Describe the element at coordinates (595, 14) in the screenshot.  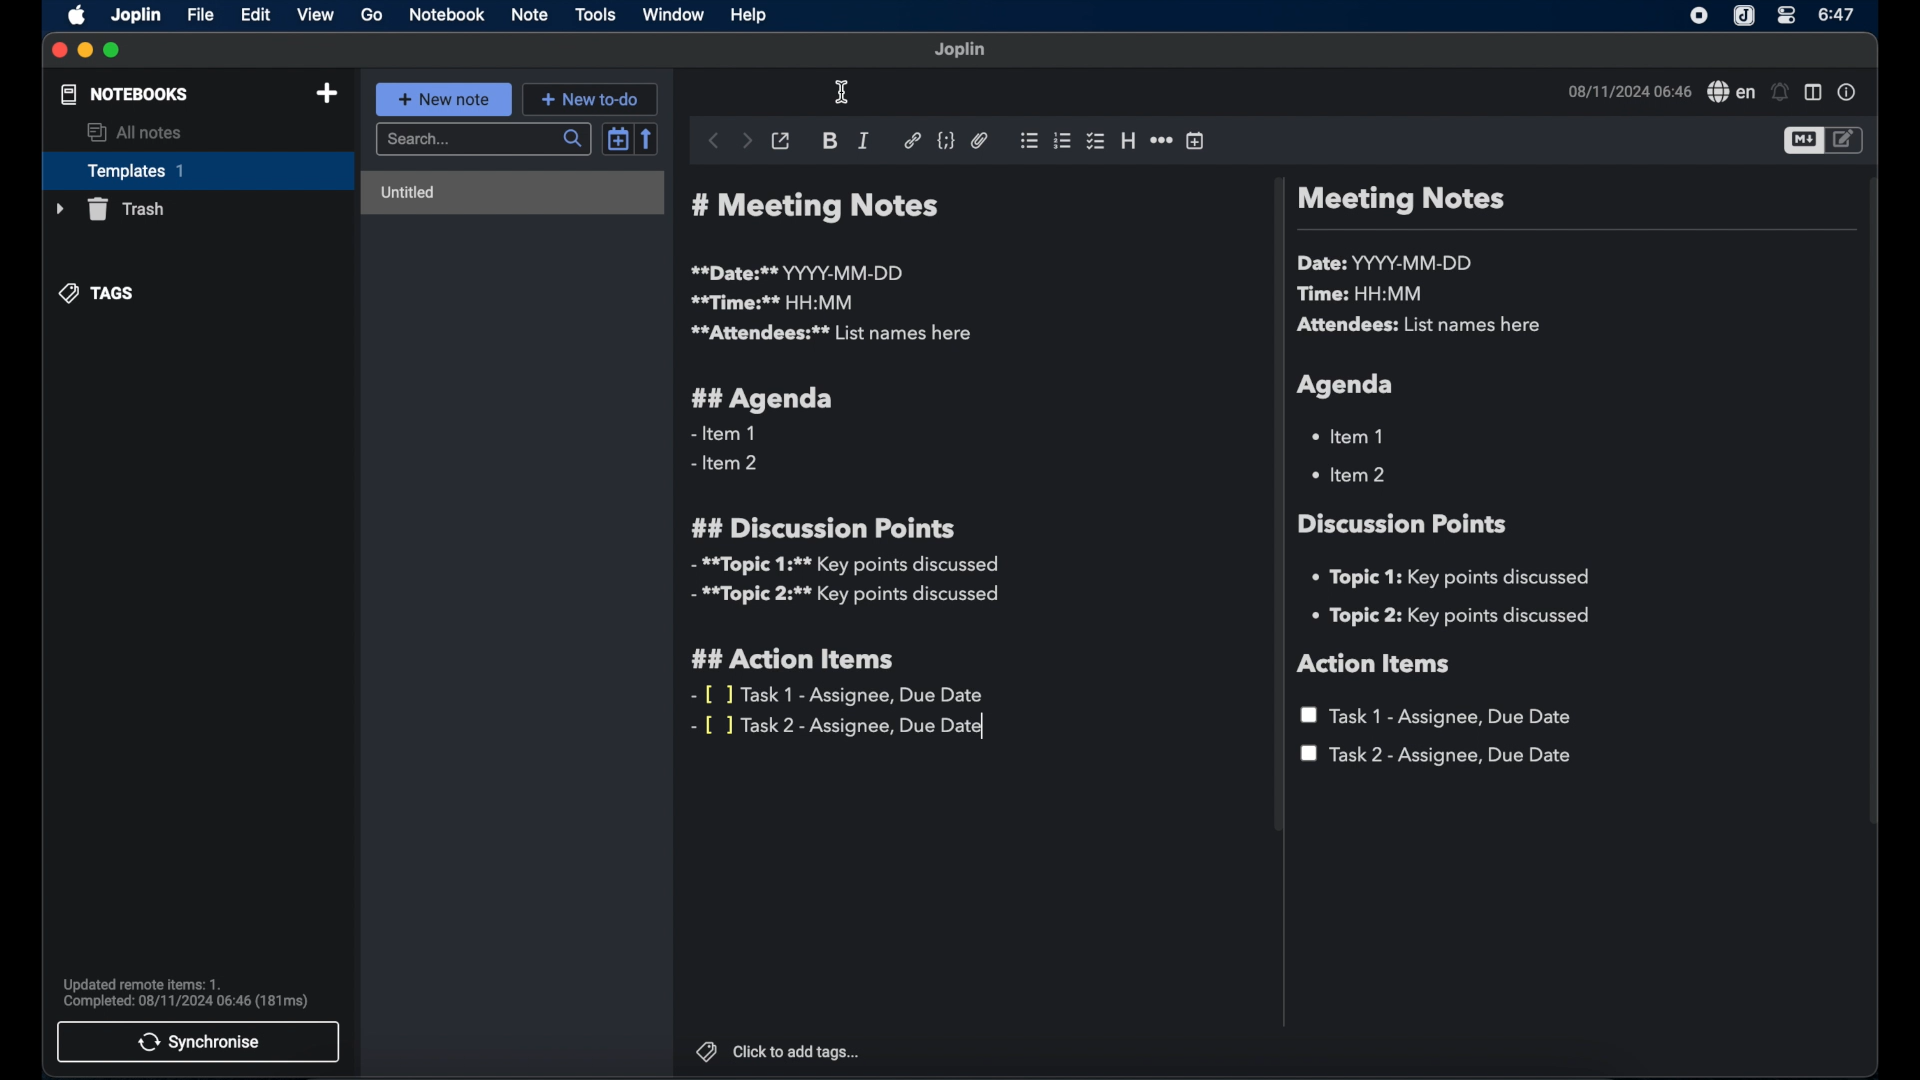
I see `tools` at that location.